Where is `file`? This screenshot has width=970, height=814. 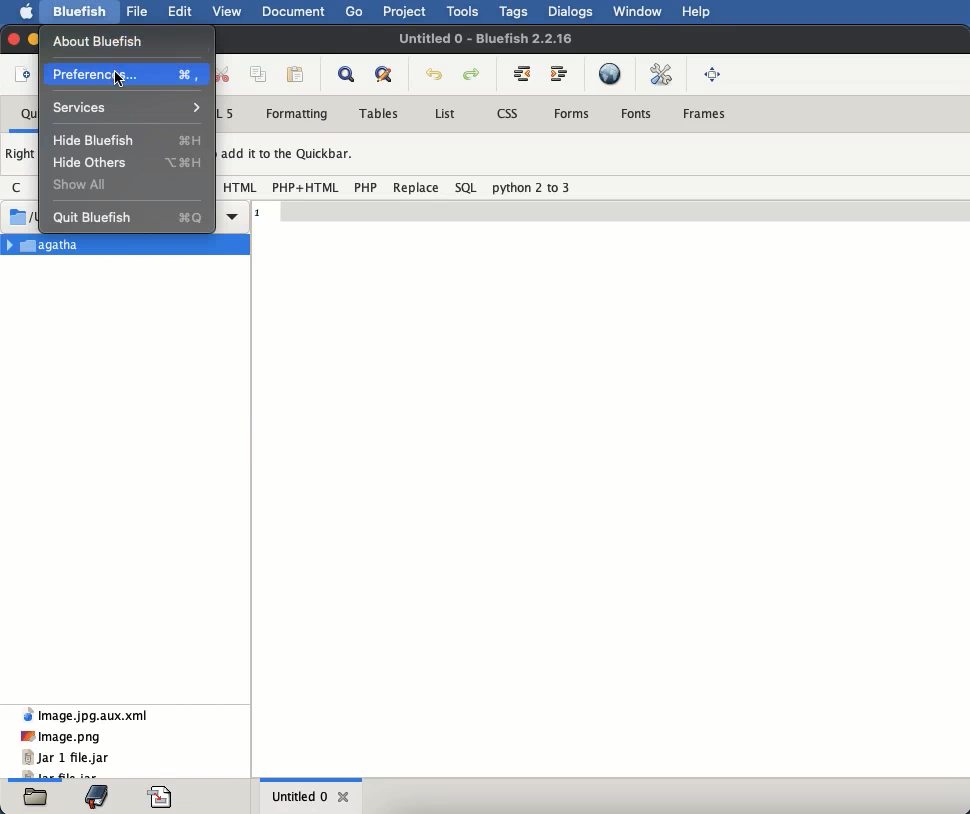 file is located at coordinates (136, 11).